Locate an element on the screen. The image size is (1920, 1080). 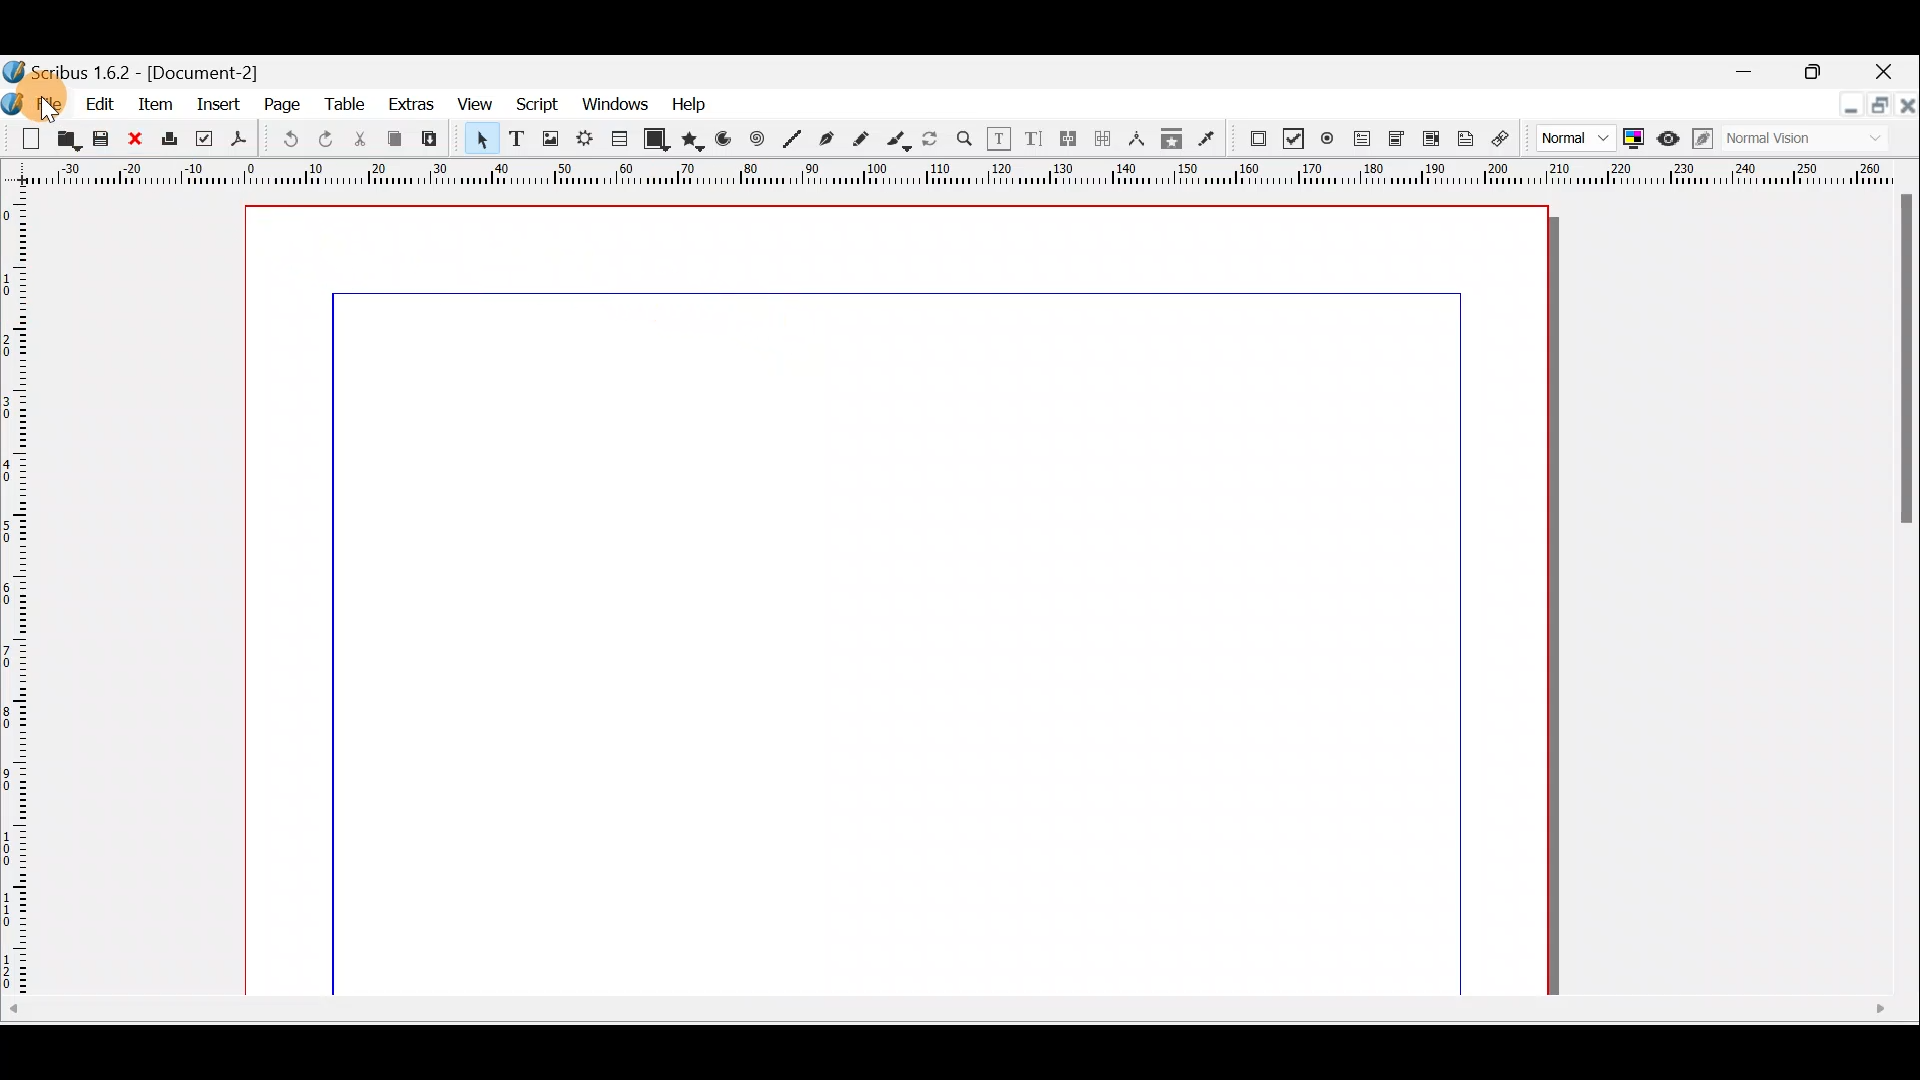
Copy item properties is located at coordinates (1172, 137).